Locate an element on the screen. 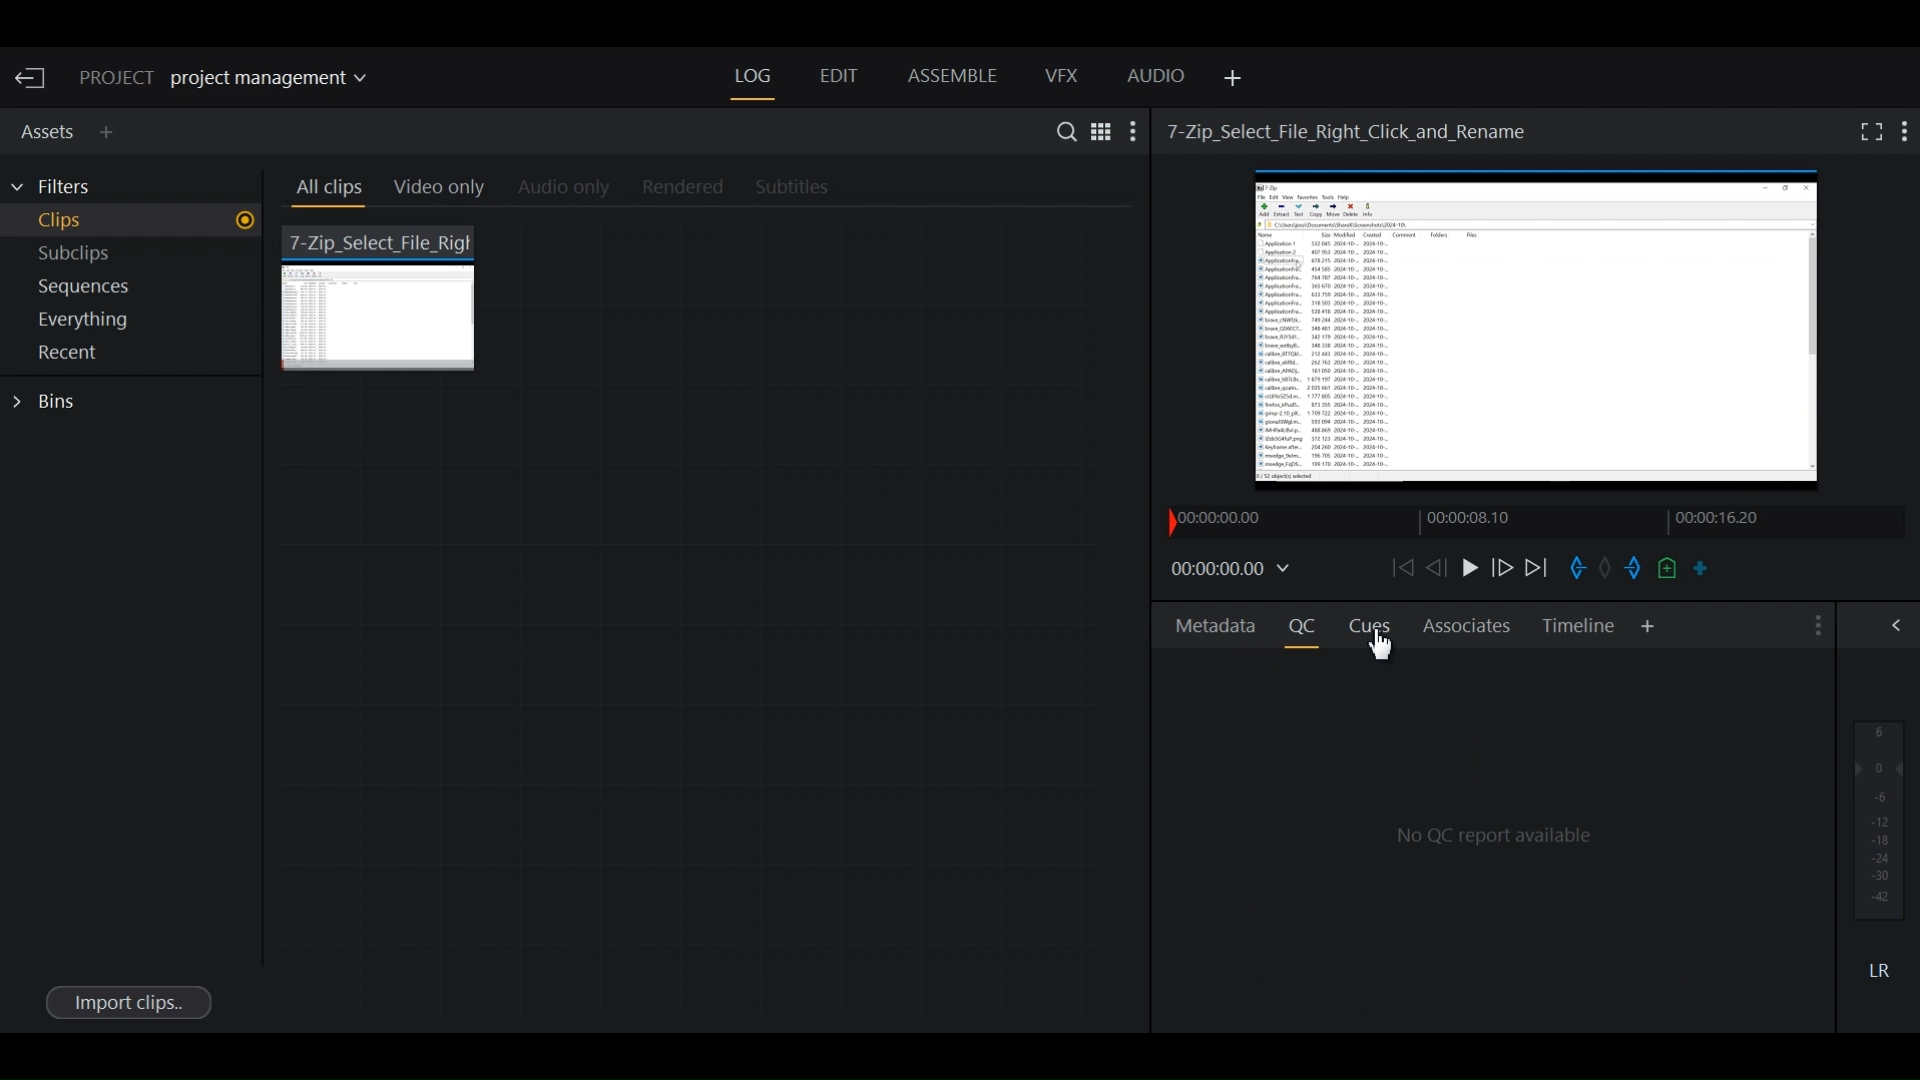 The image size is (1920, 1080). Bins is located at coordinates (50, 402).